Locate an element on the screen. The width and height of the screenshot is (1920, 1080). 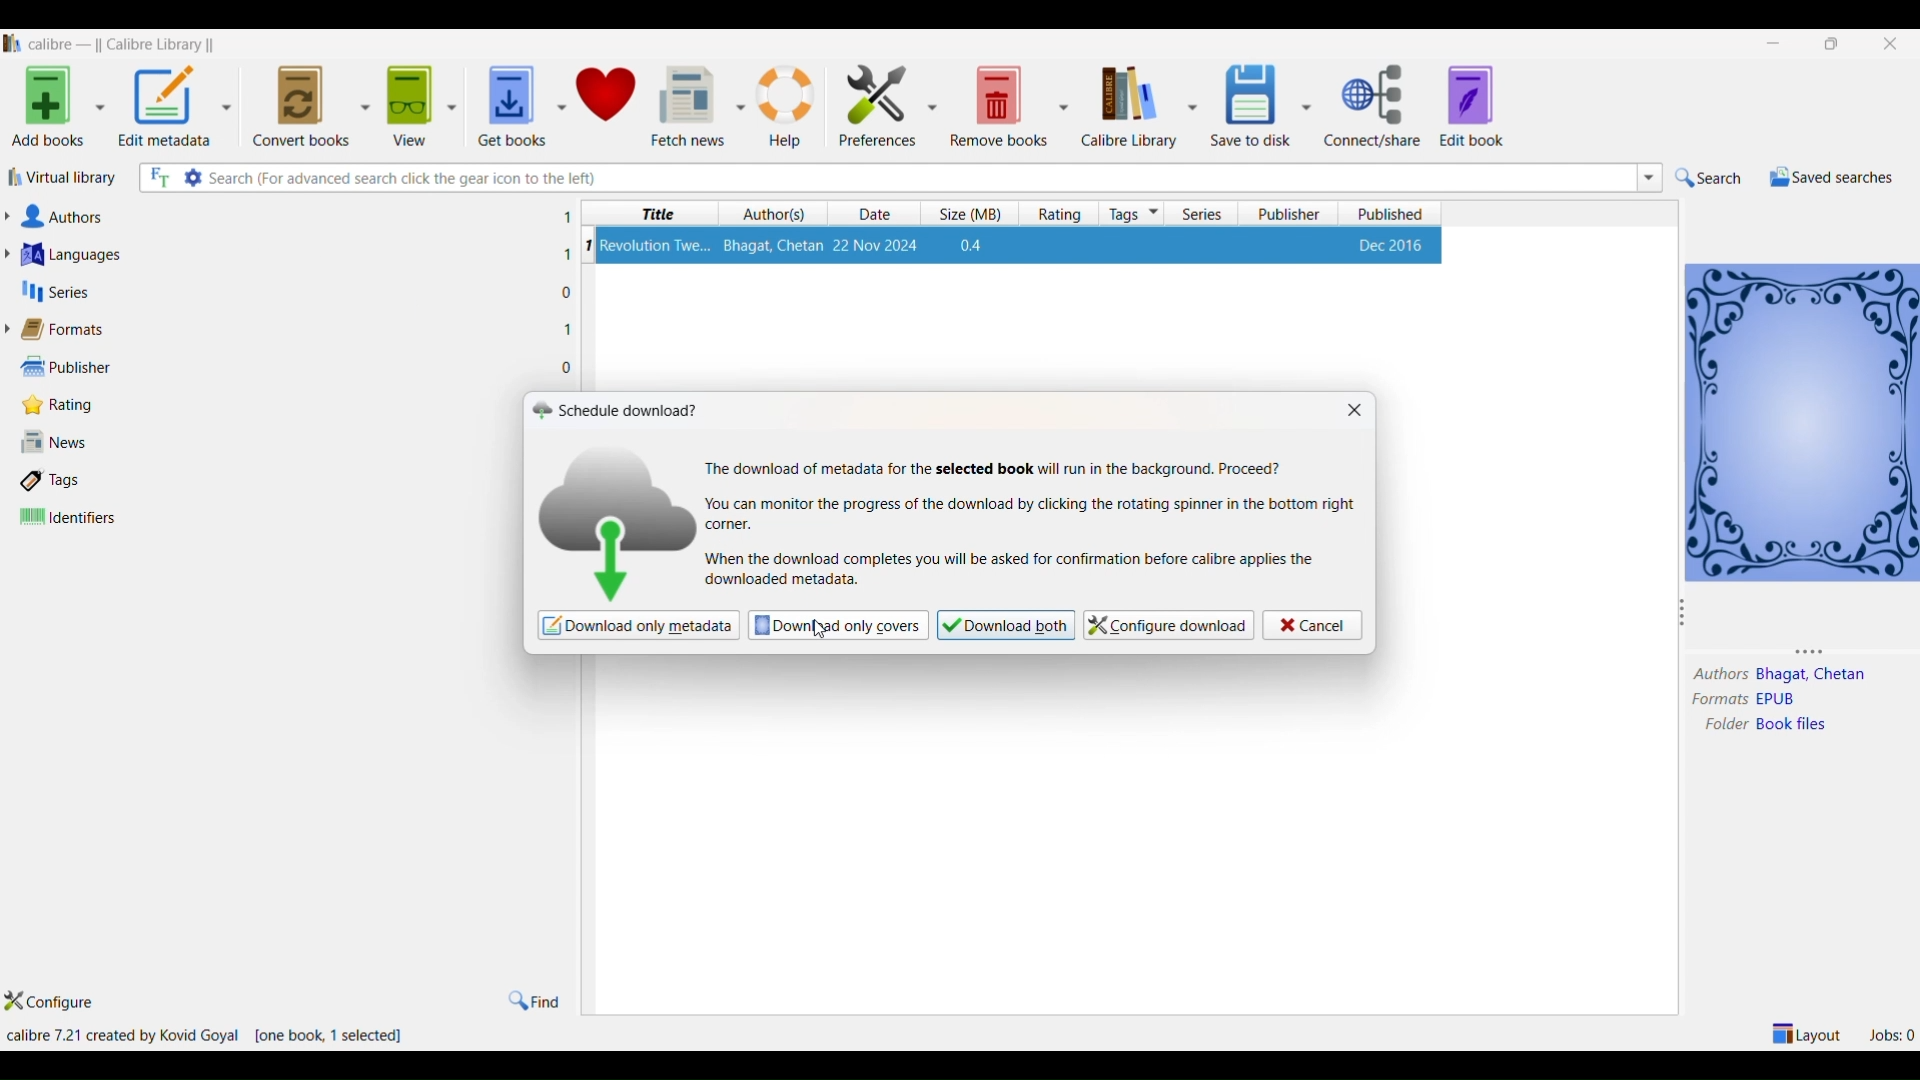
remove books is located at coordinates (1000, 104).